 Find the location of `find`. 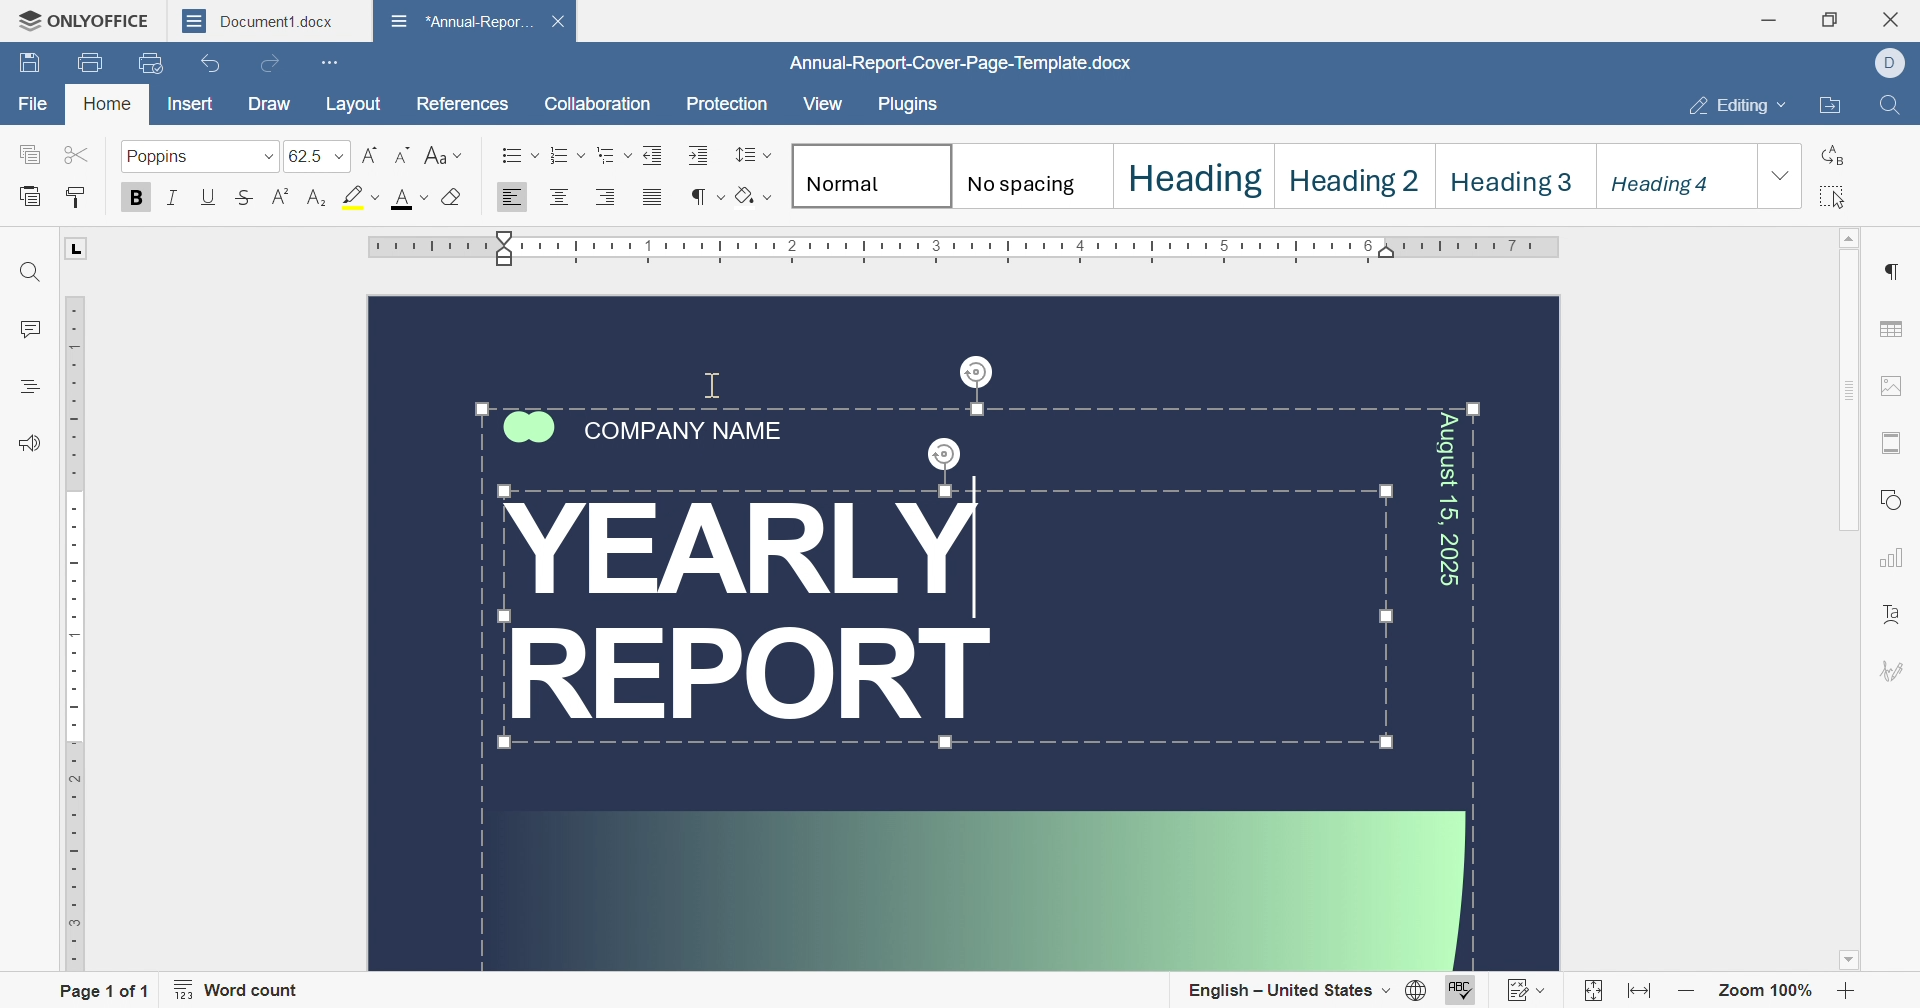

find is located at coordinates (1893, 107).